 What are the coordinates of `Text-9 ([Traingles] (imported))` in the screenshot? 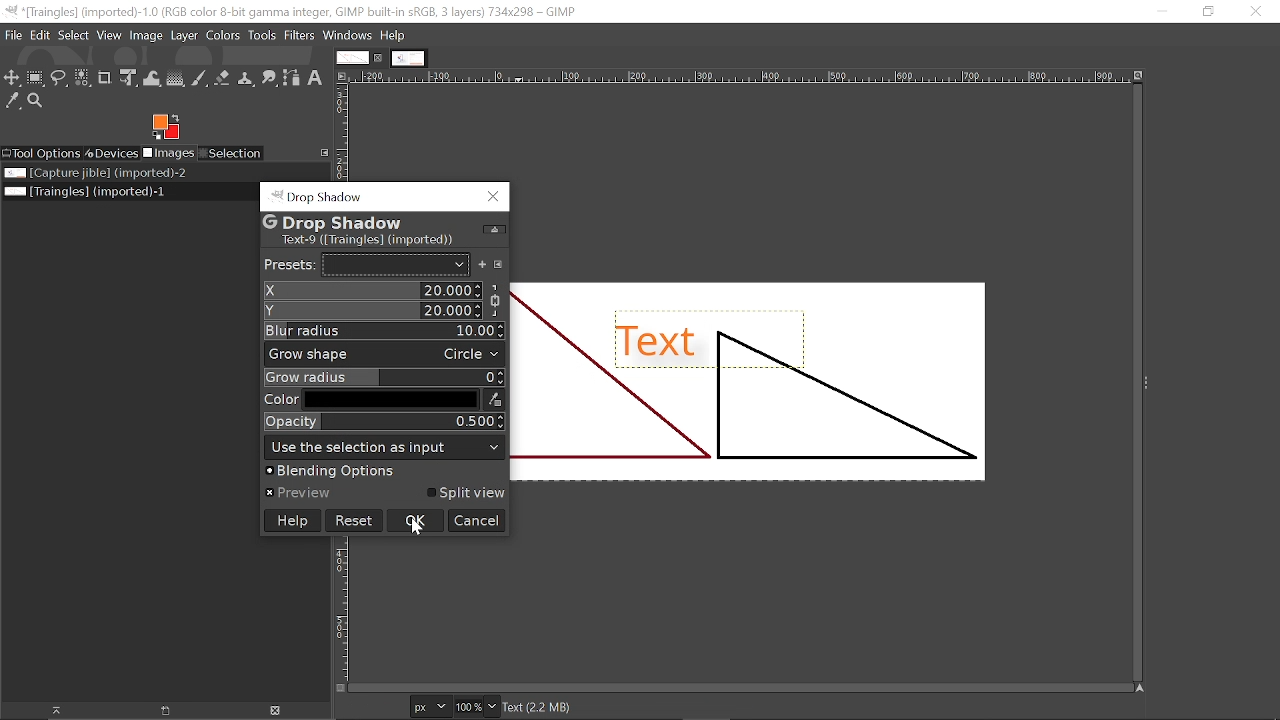 It's located at (367, 240).